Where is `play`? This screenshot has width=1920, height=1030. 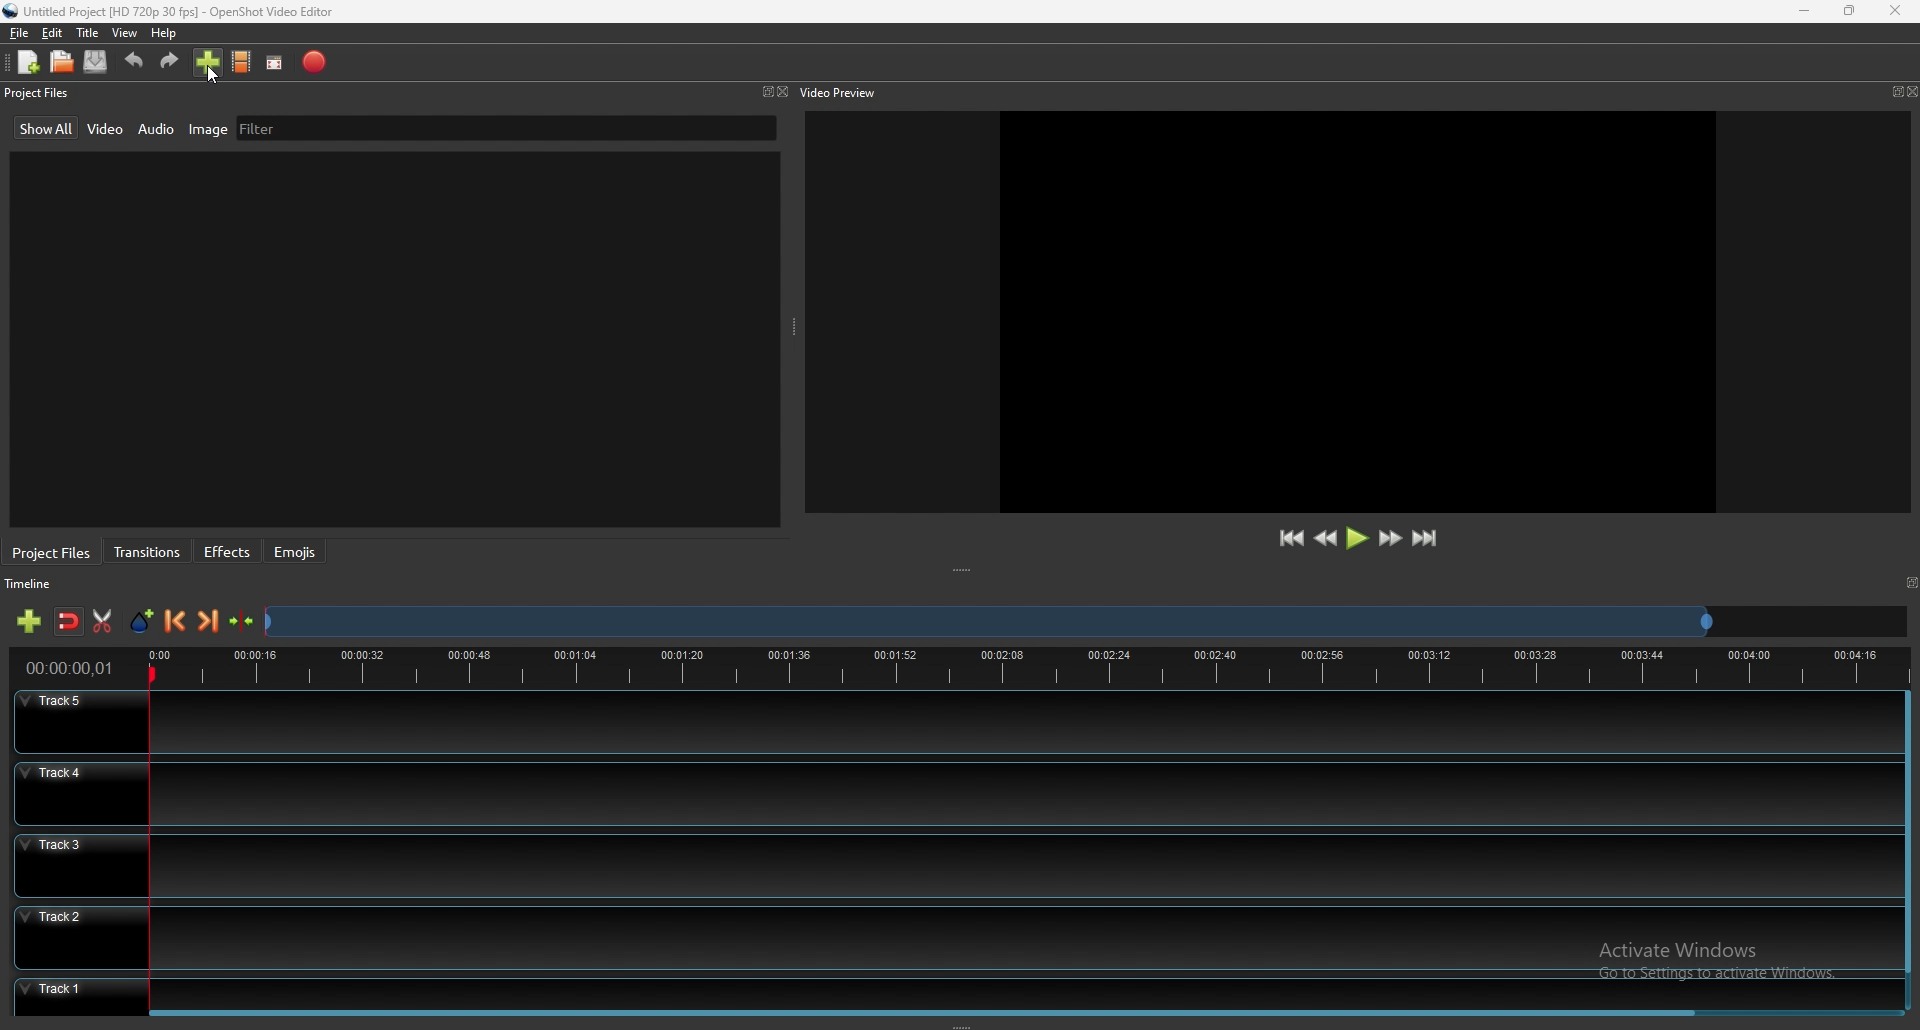 play is located at coordinates (1357, 537).